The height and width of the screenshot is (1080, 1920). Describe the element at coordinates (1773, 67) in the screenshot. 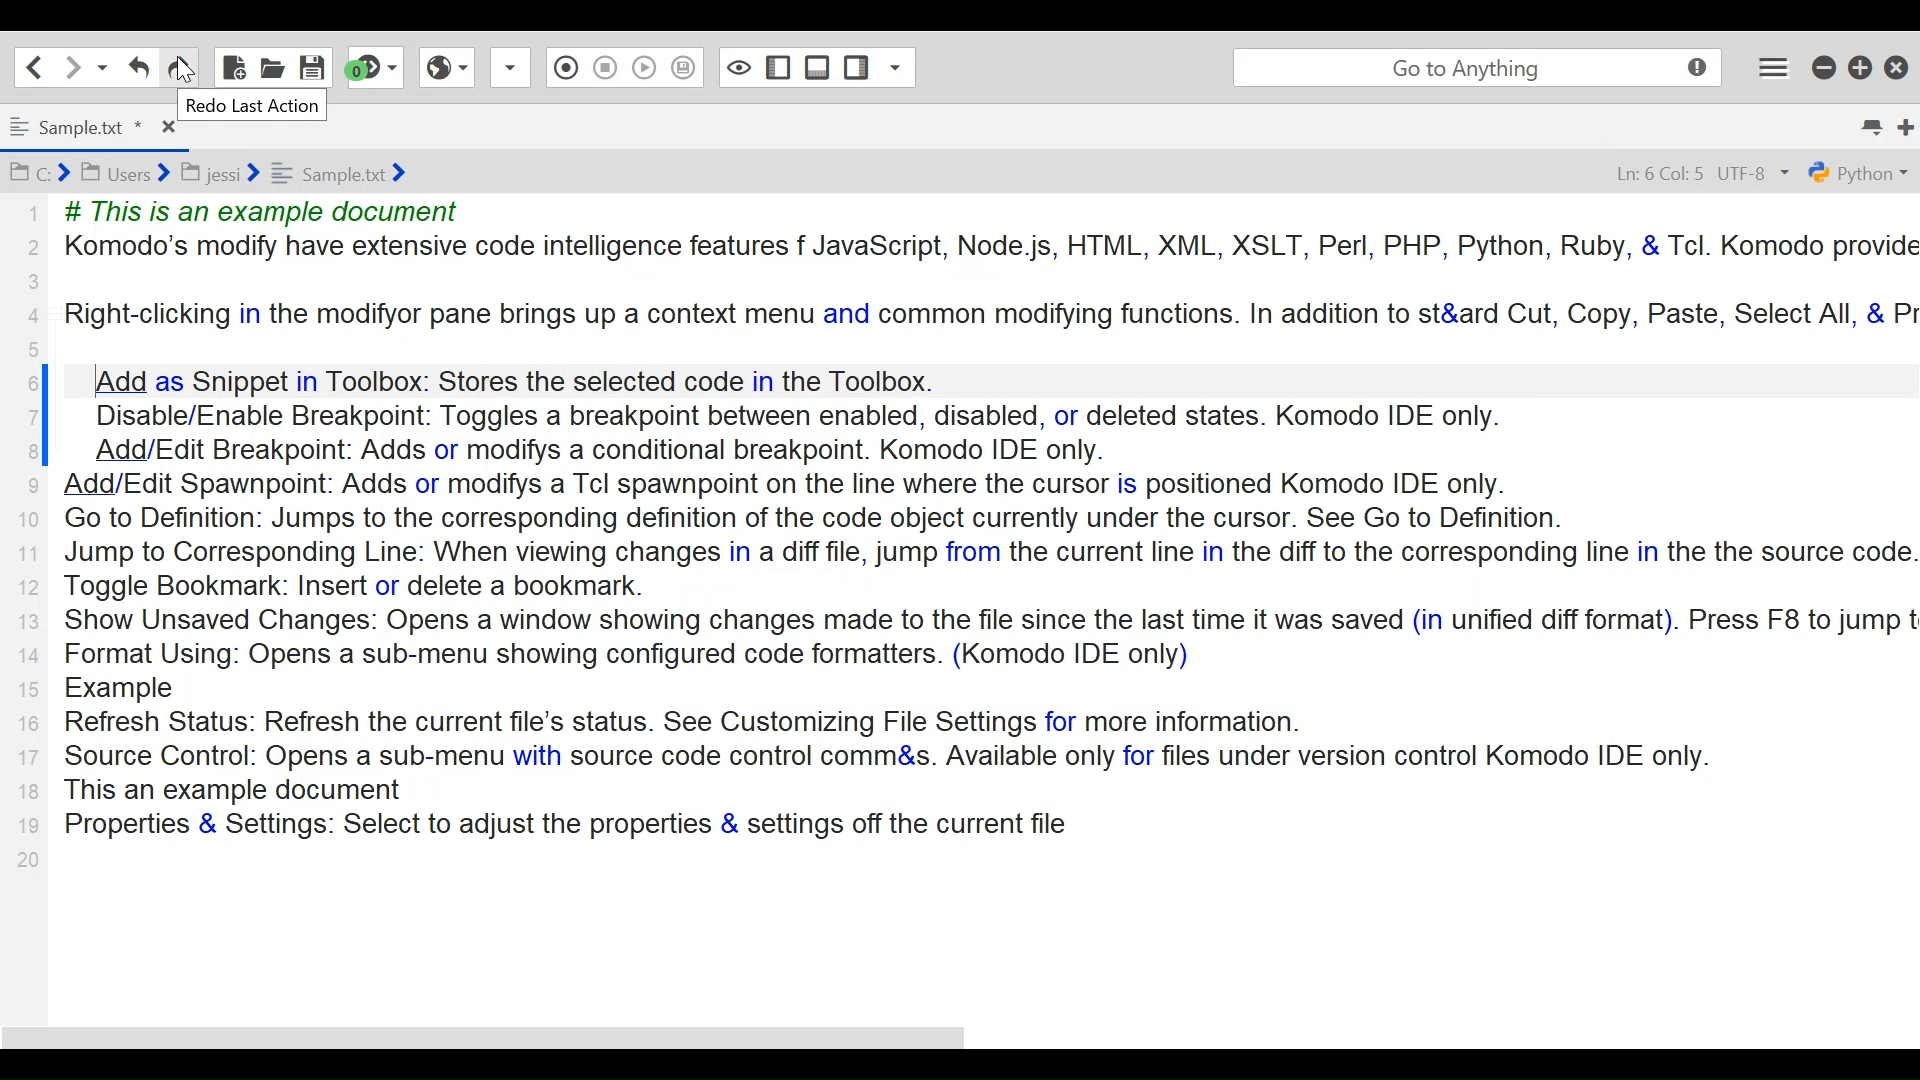

I see `Application menu` at that location.